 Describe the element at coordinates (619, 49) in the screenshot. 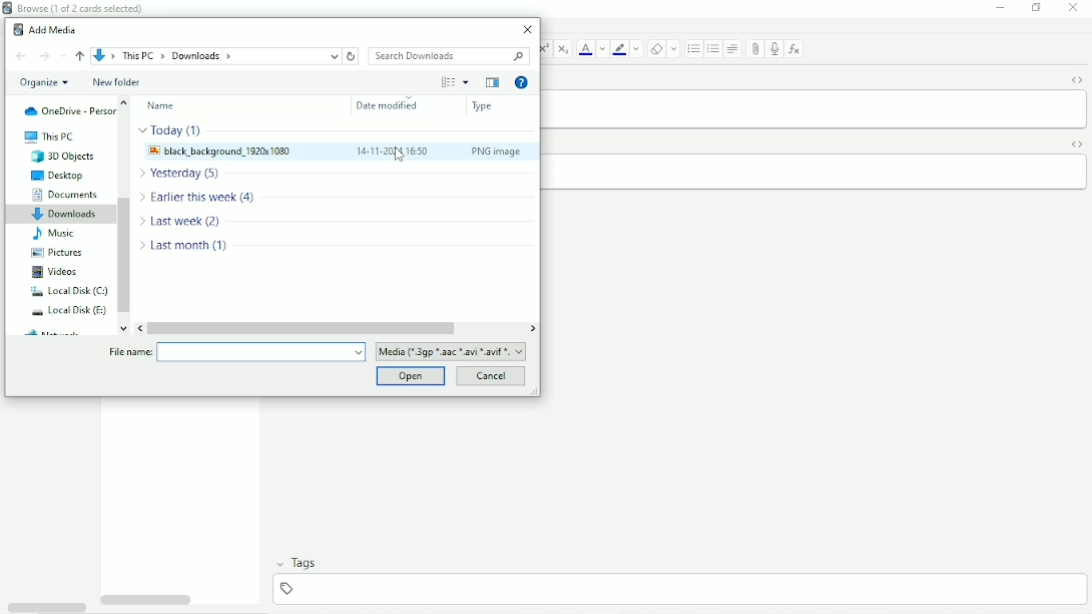

I see `Text Highlight color` at that location.